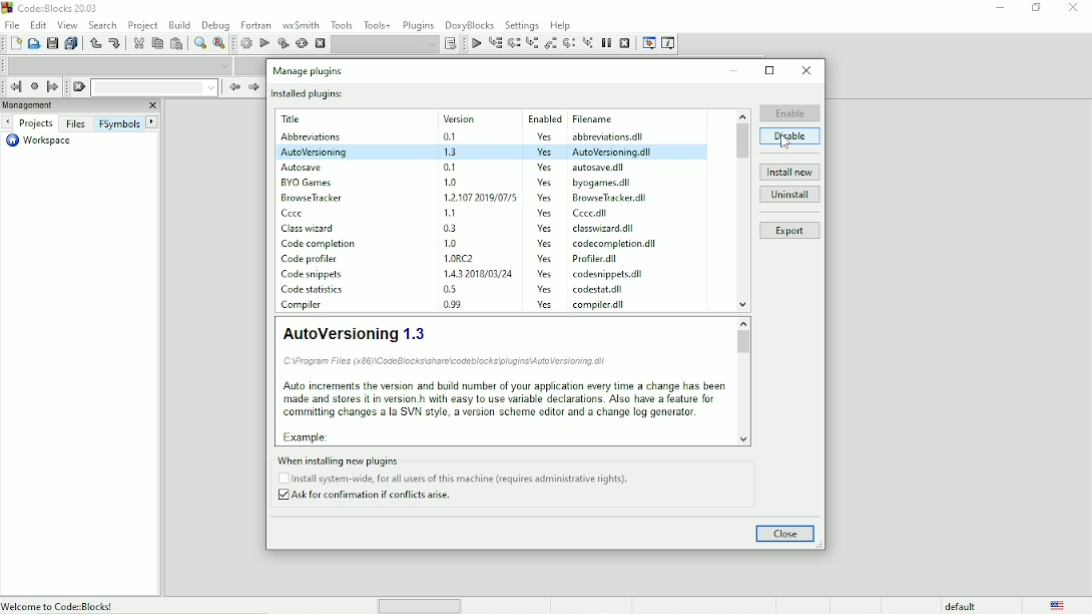  I want to click on Next, so click(153, 122).